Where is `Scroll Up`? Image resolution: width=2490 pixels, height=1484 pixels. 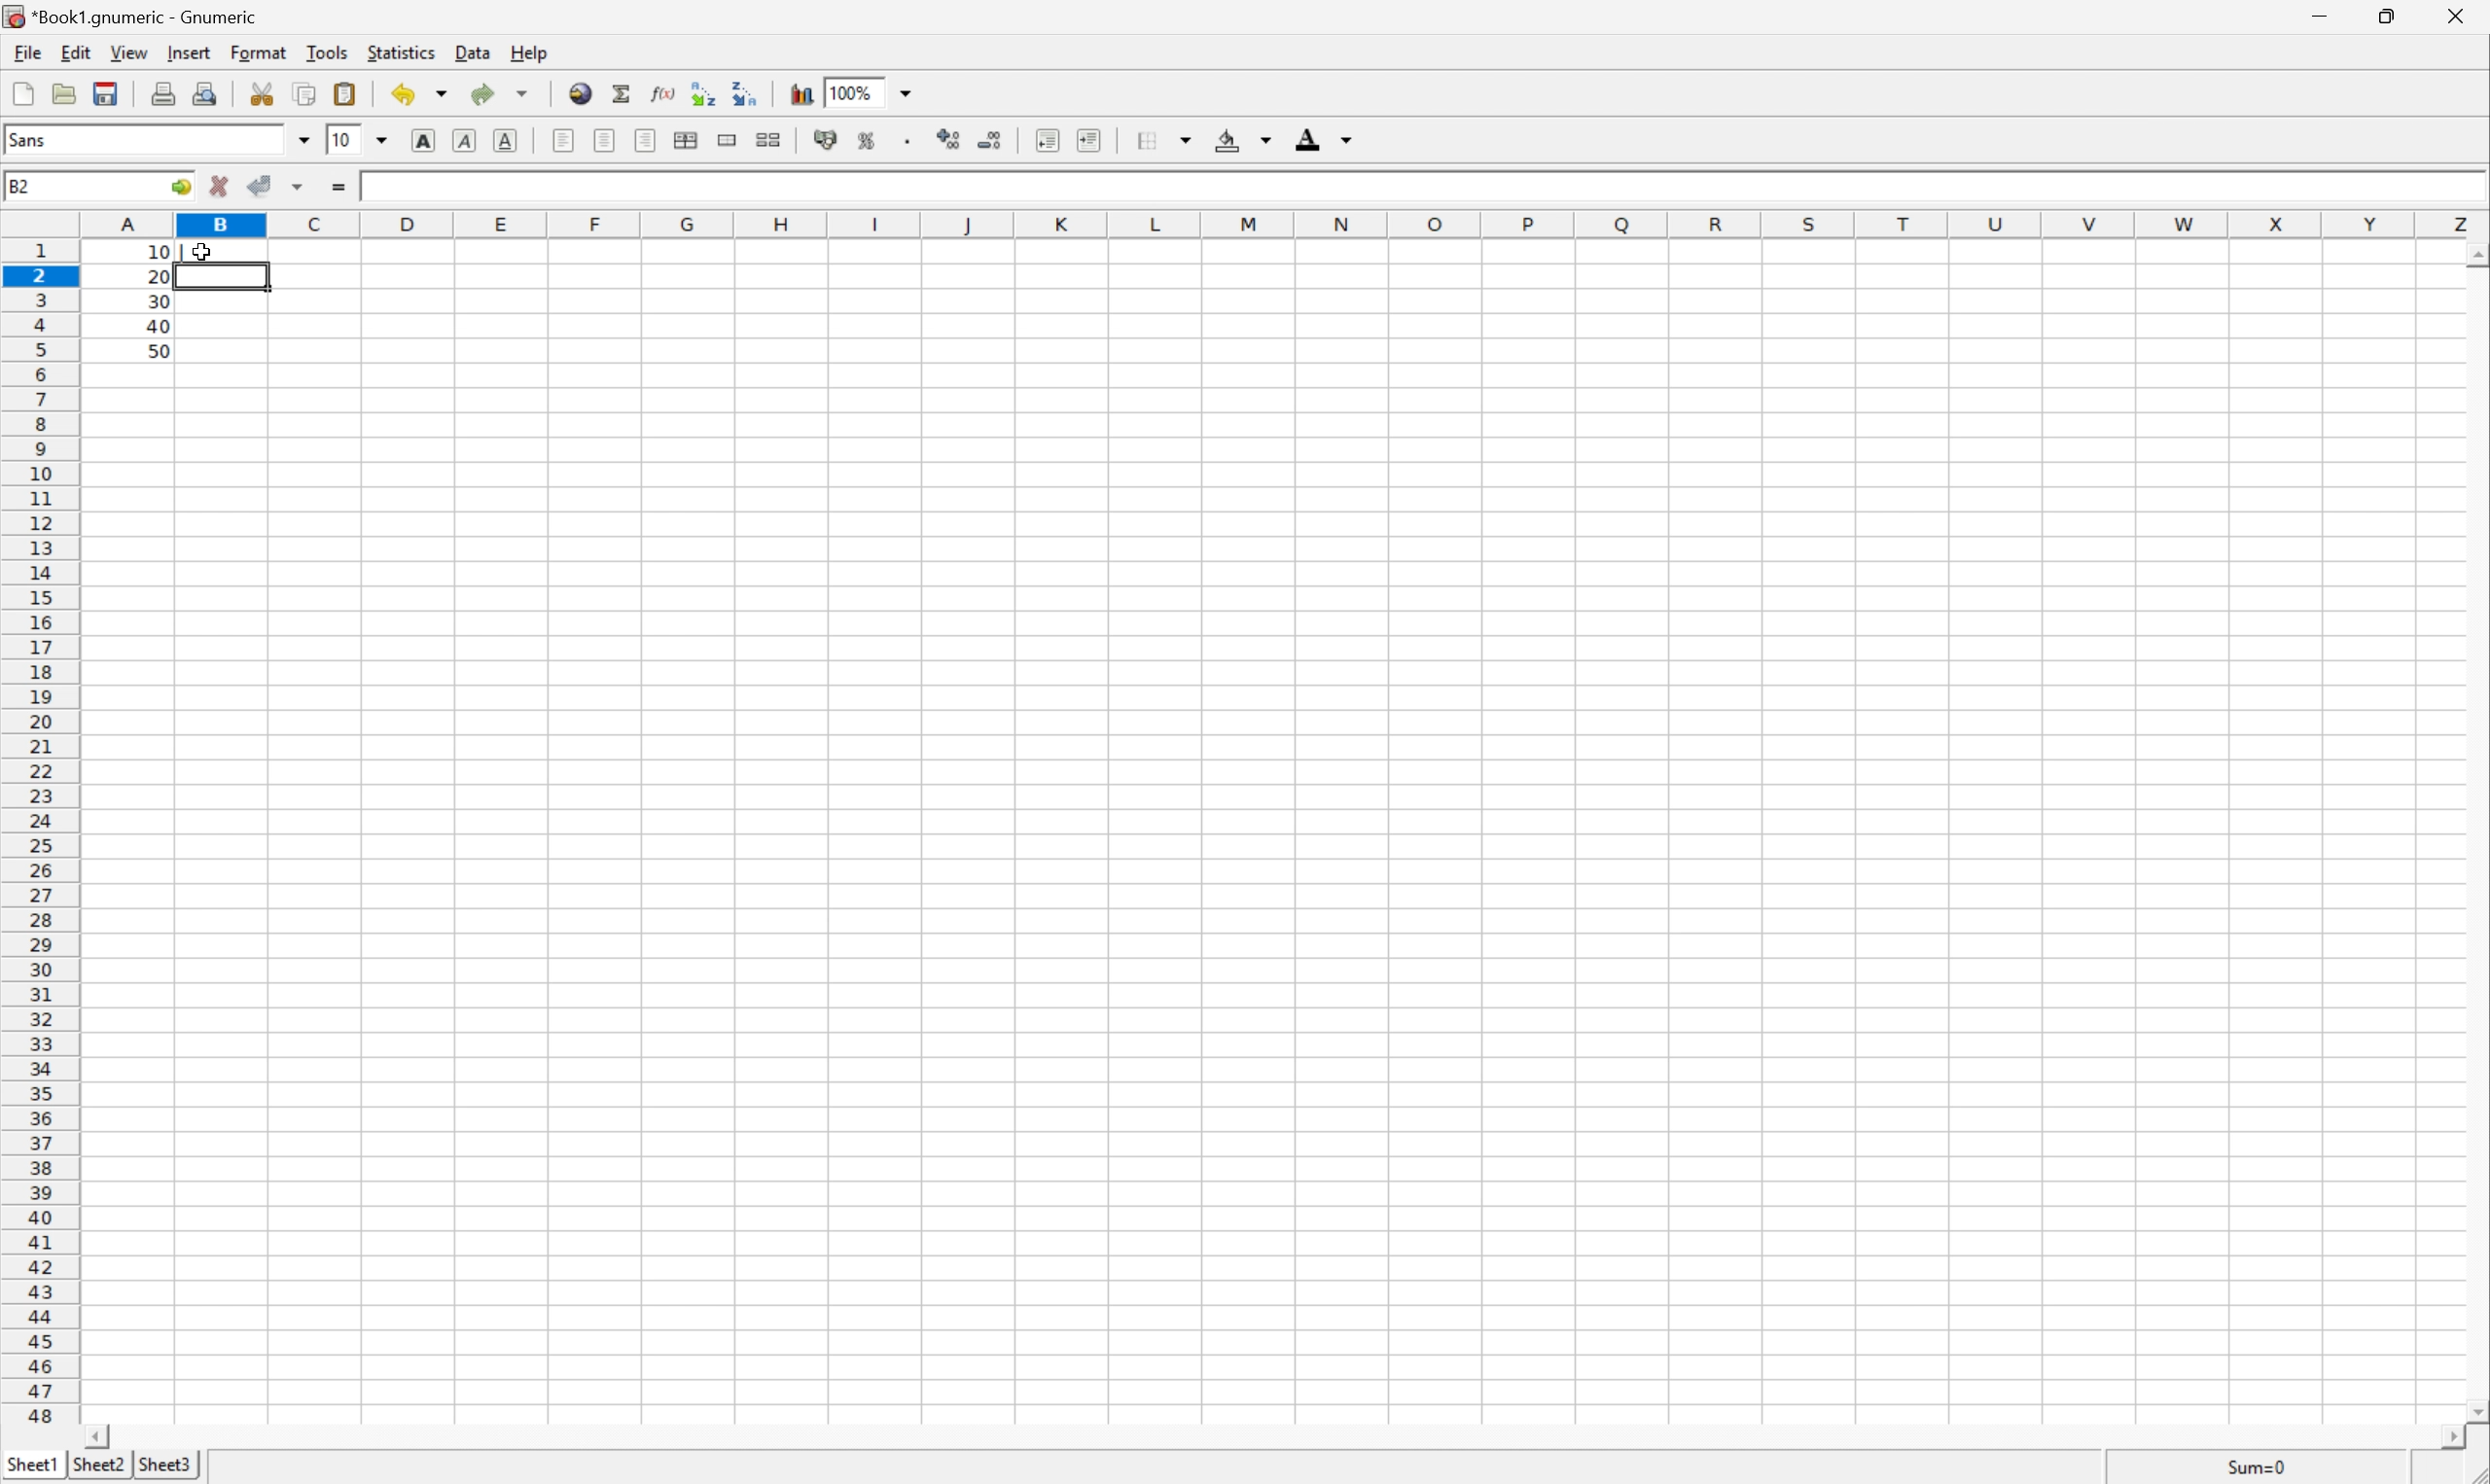
Scroll Up is located at coordinates (2474, 254).